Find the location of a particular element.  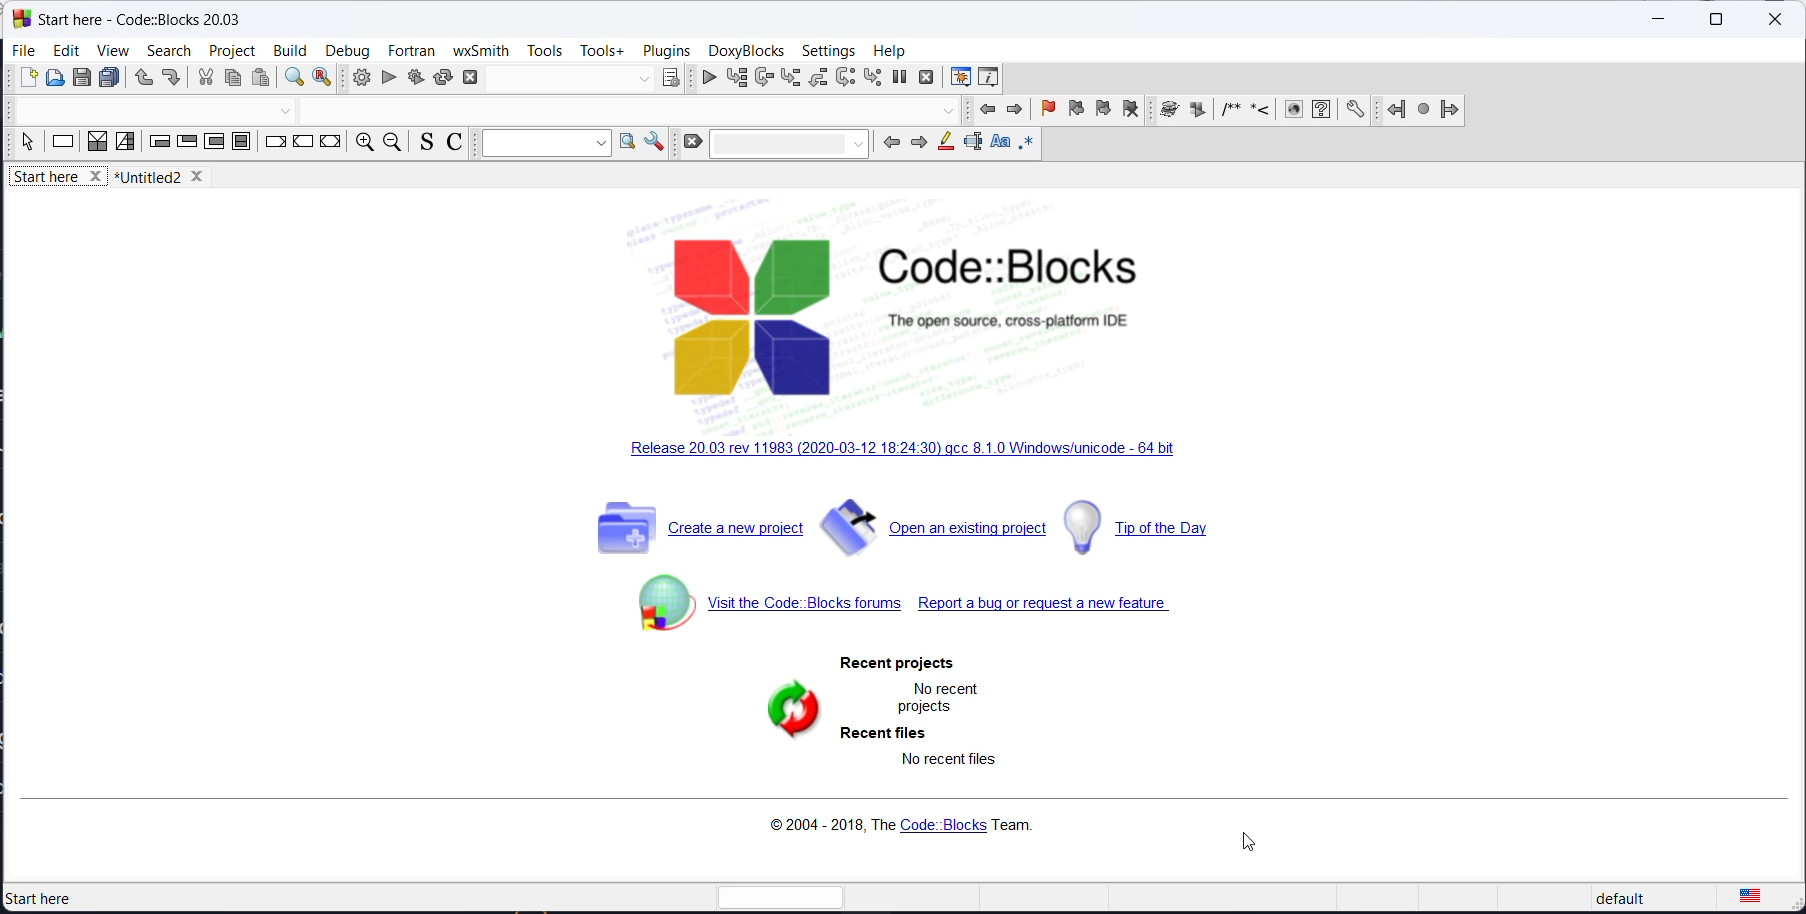

next instruction is located at coordinates (846, 77).